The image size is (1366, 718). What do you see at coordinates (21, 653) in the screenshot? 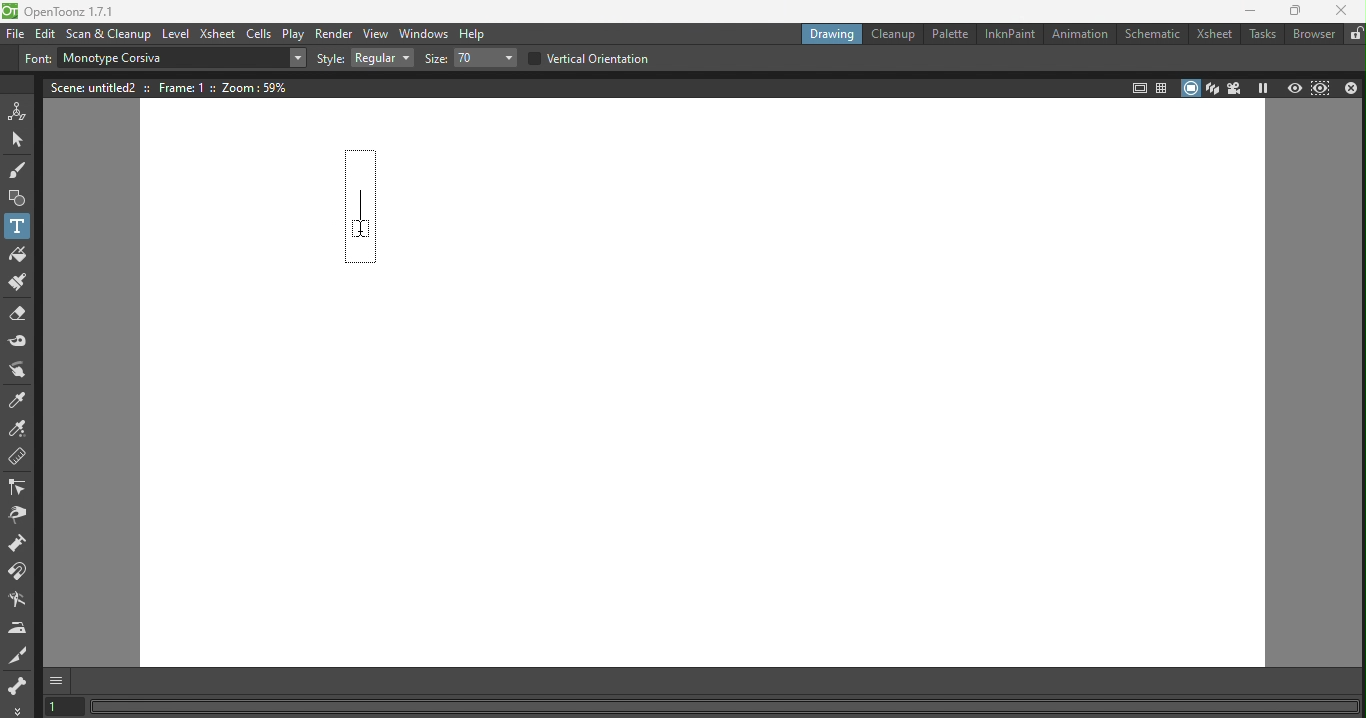
I see `Cutter tool` at bounding box center [21, 653].